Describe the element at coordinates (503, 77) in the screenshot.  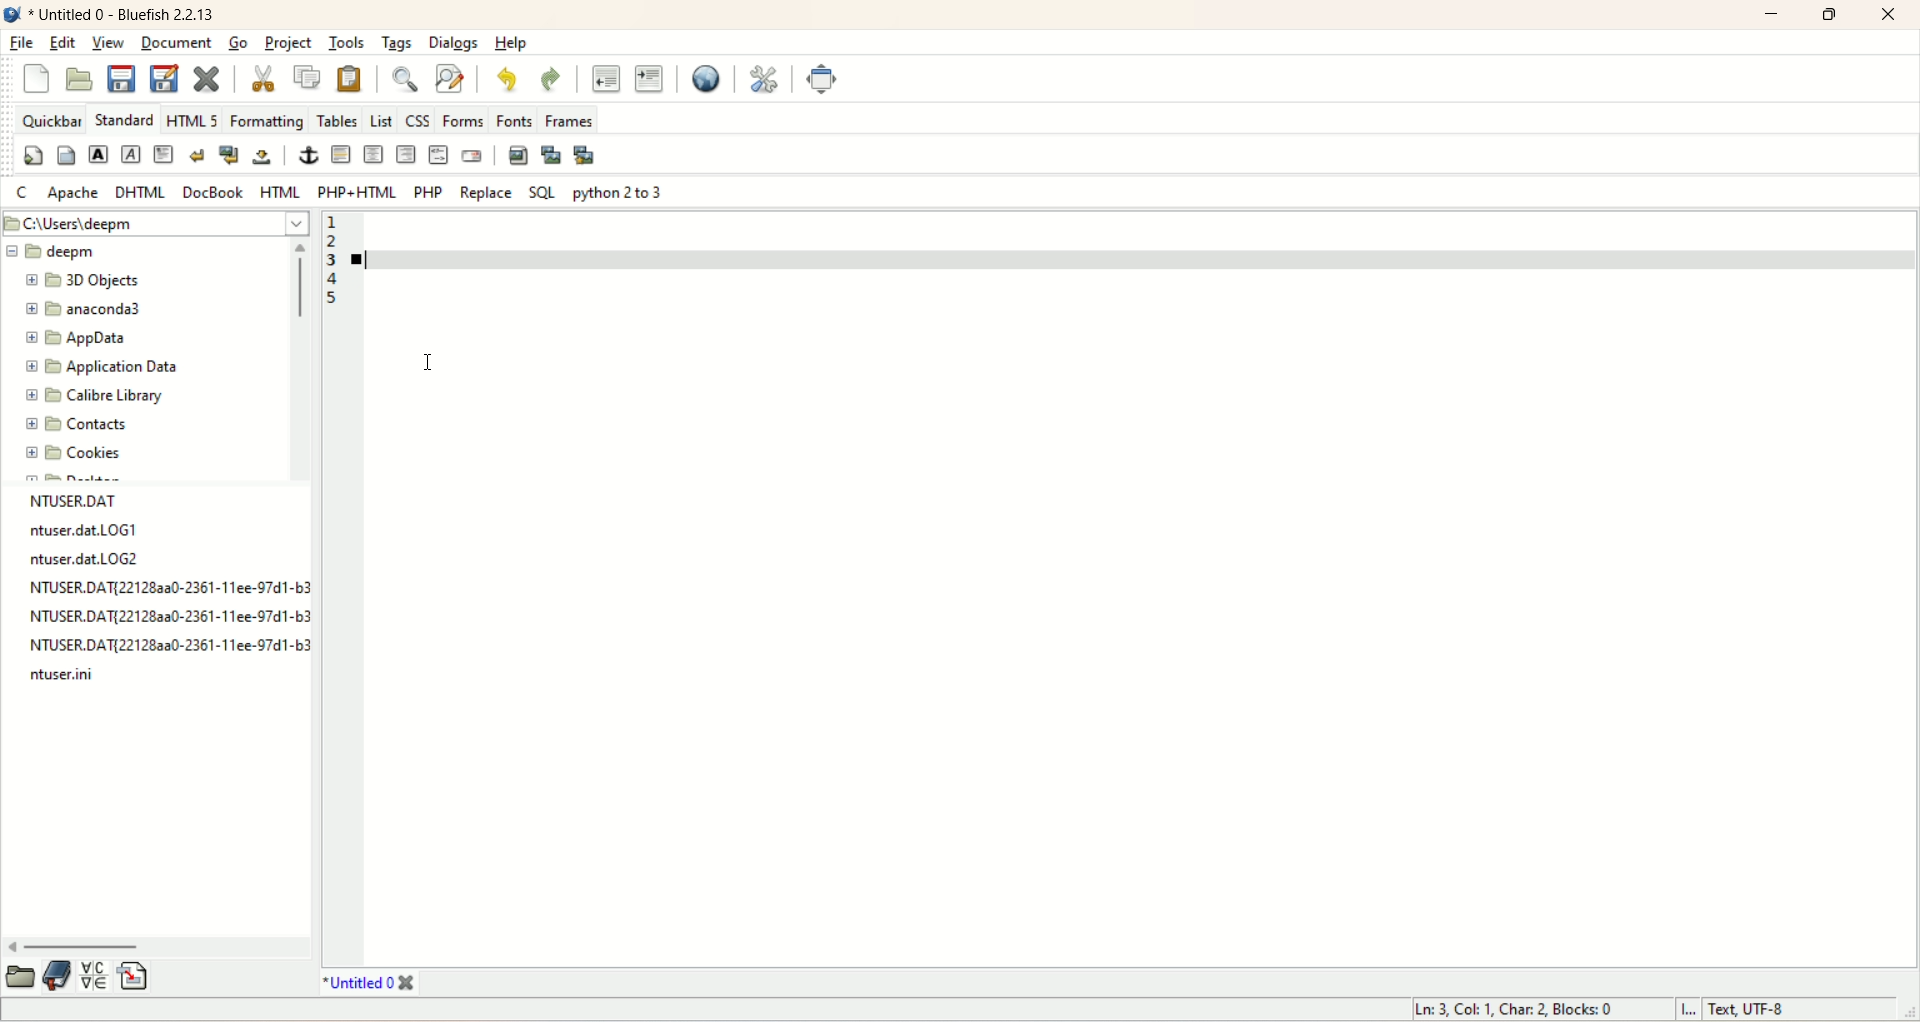
I see `undo` at that location.